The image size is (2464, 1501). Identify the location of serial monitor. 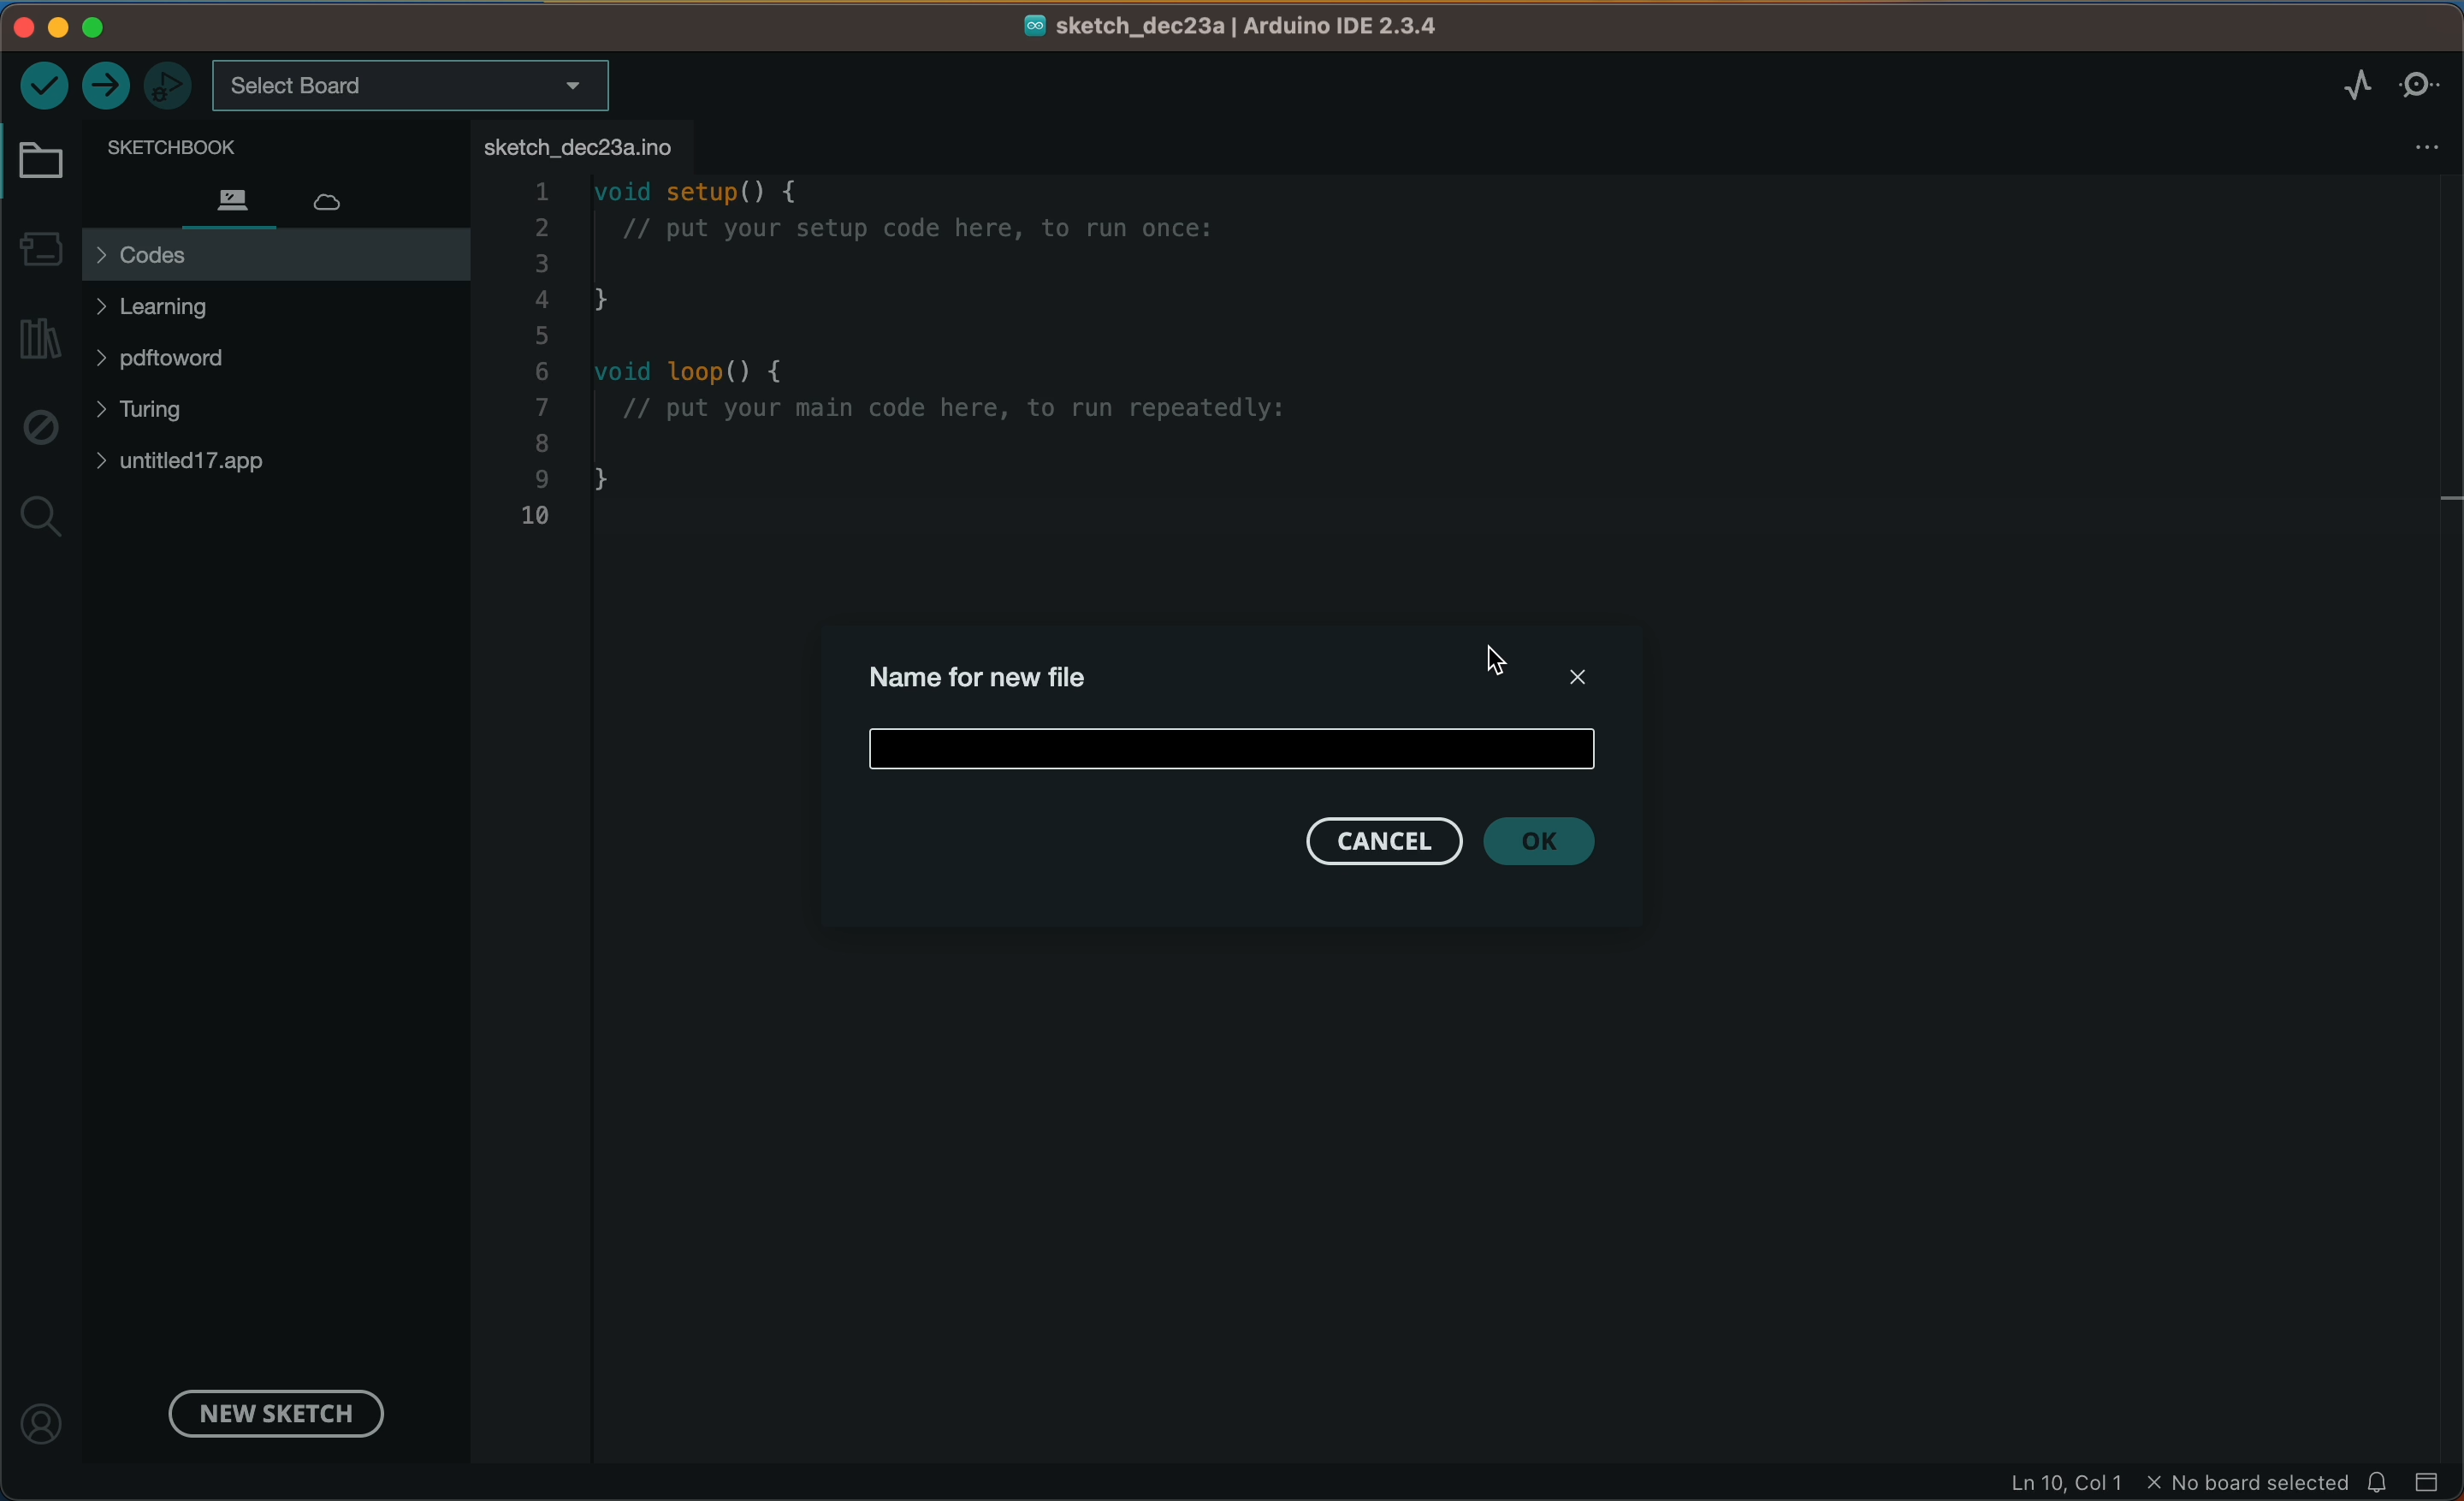
(2421, 83).